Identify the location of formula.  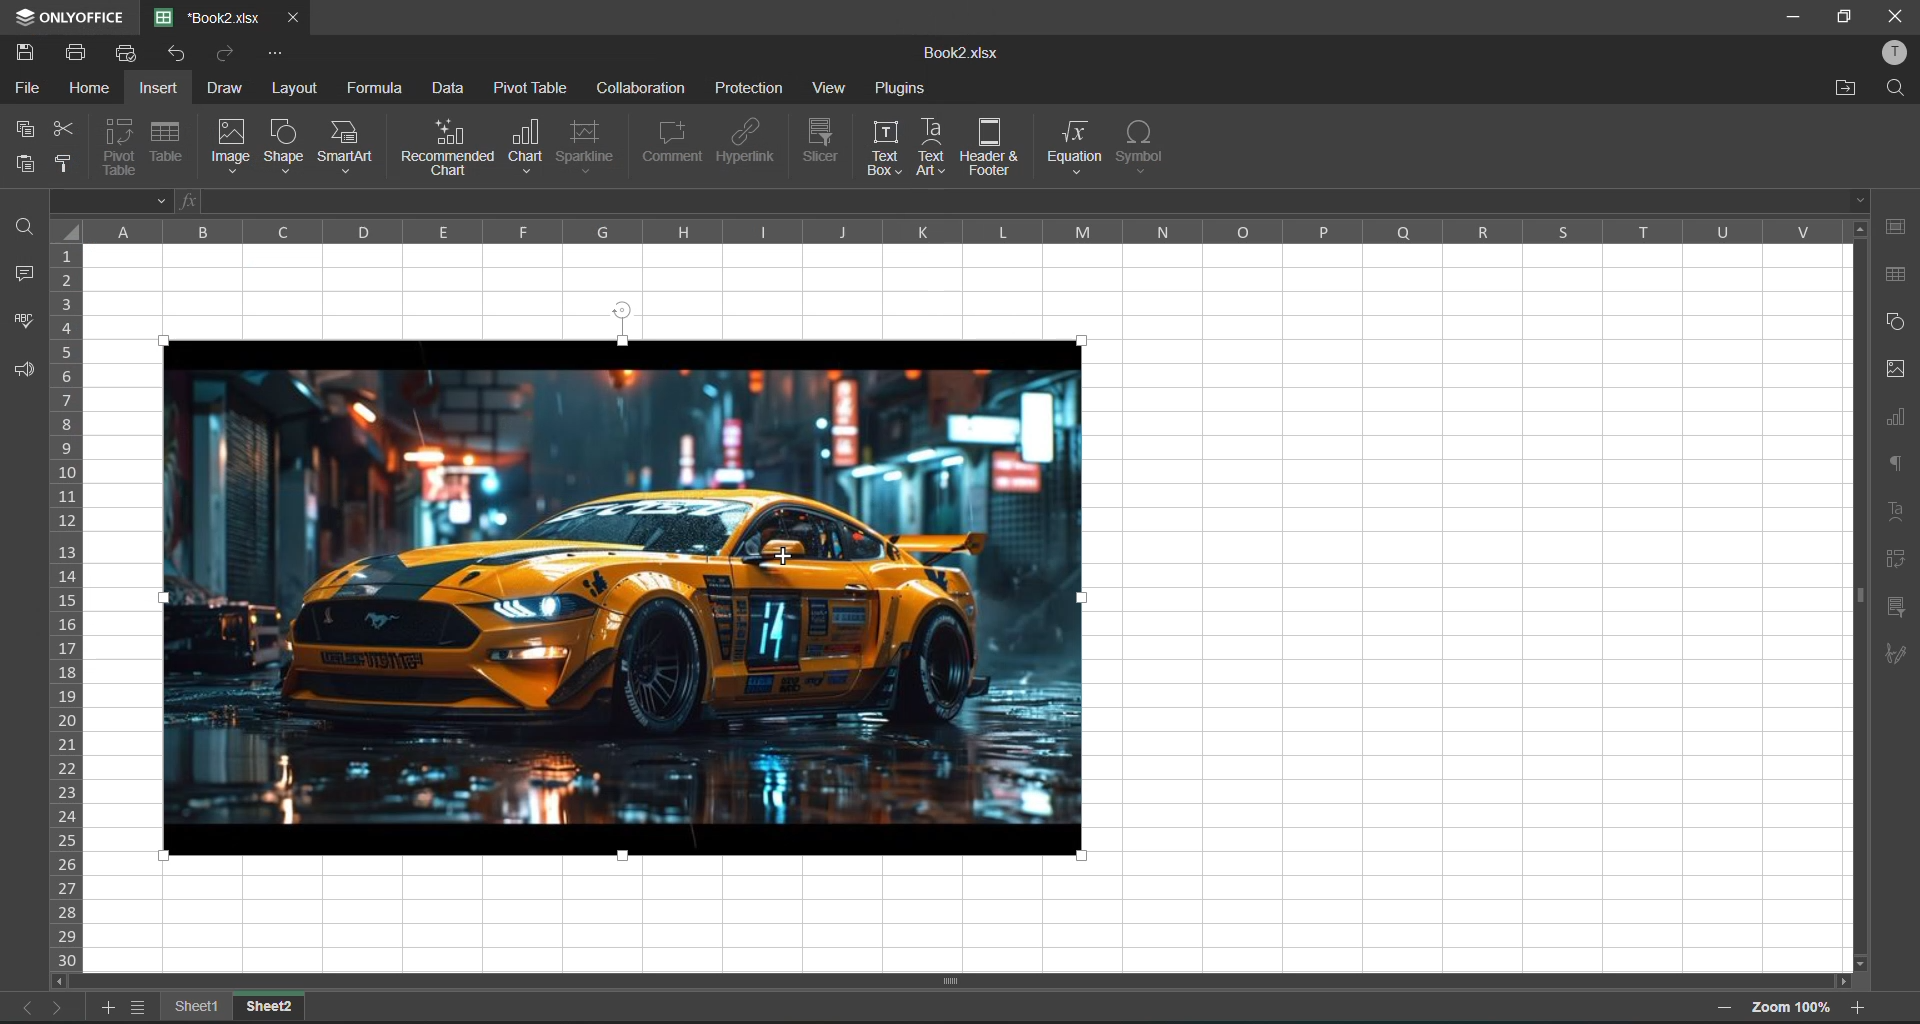
(384, 91).